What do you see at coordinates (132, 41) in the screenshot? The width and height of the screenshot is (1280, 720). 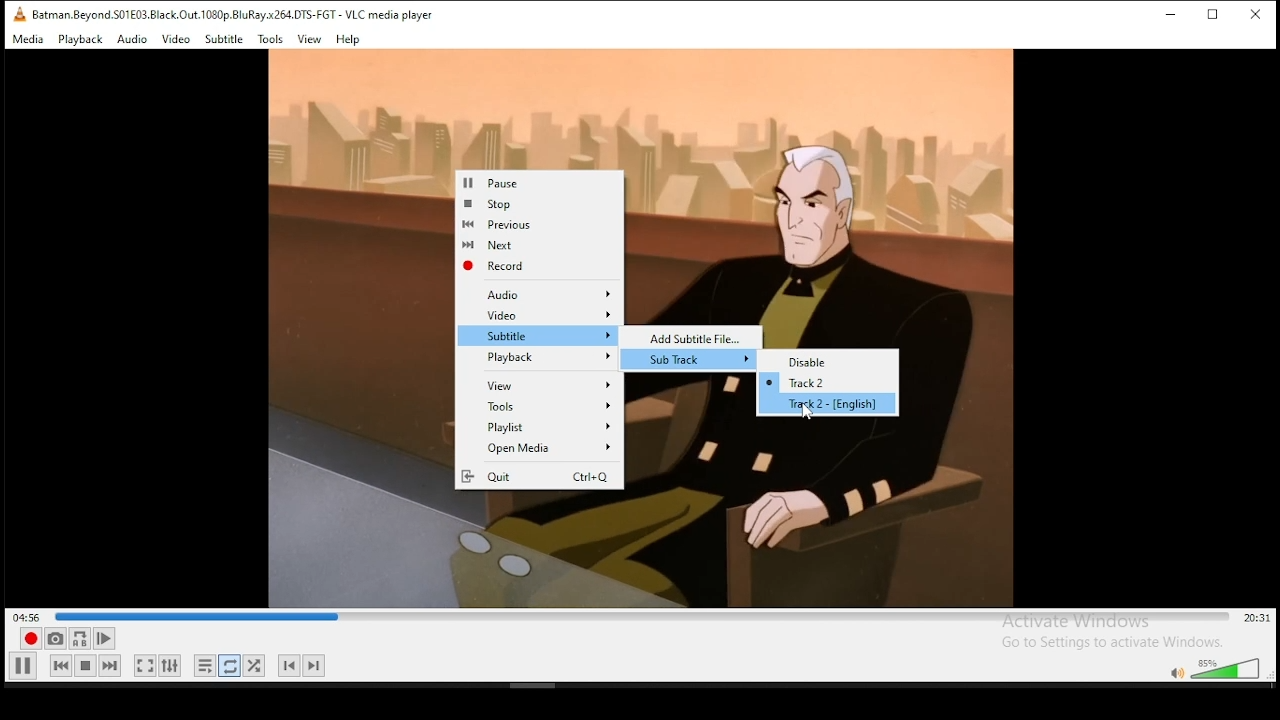 I see `Audio` at bounding box center [132, 41].